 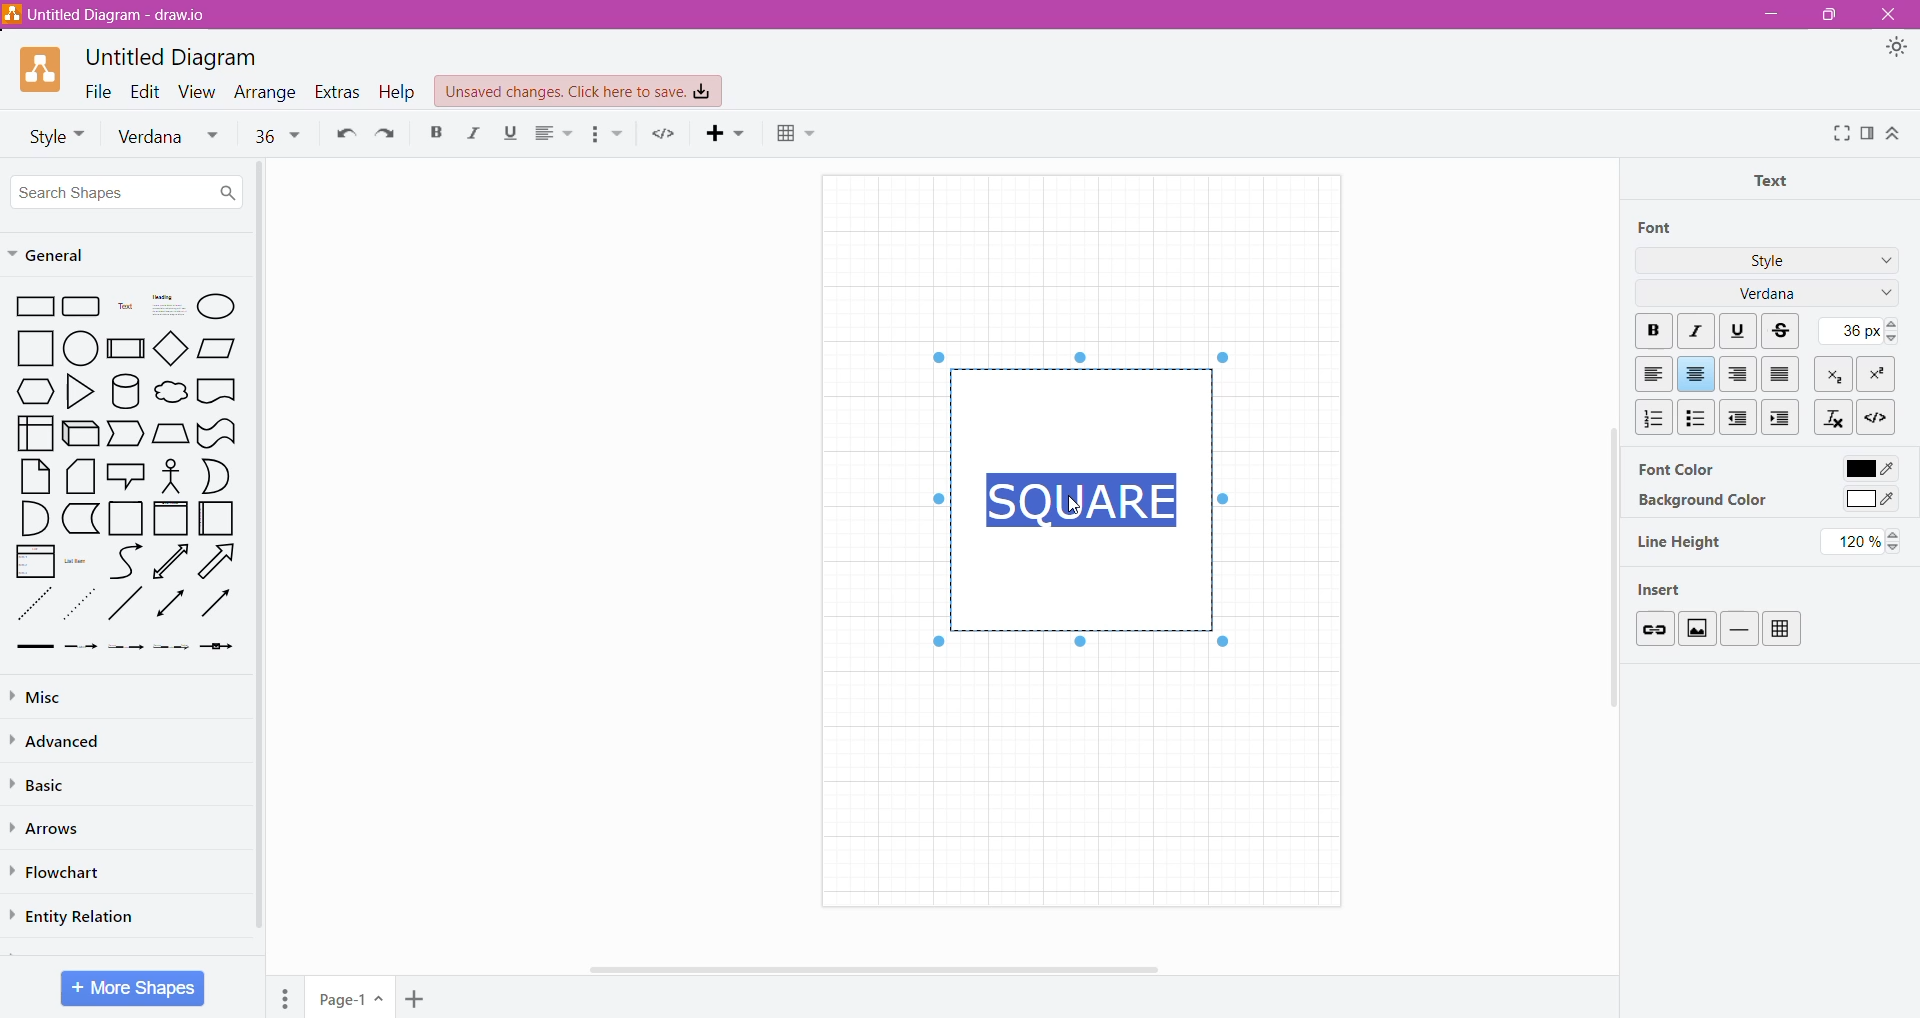 What do you see at coordinates (1869, 501) in the screenshot?
I see `Click to select Background color` at bounding box center [1869, 501].